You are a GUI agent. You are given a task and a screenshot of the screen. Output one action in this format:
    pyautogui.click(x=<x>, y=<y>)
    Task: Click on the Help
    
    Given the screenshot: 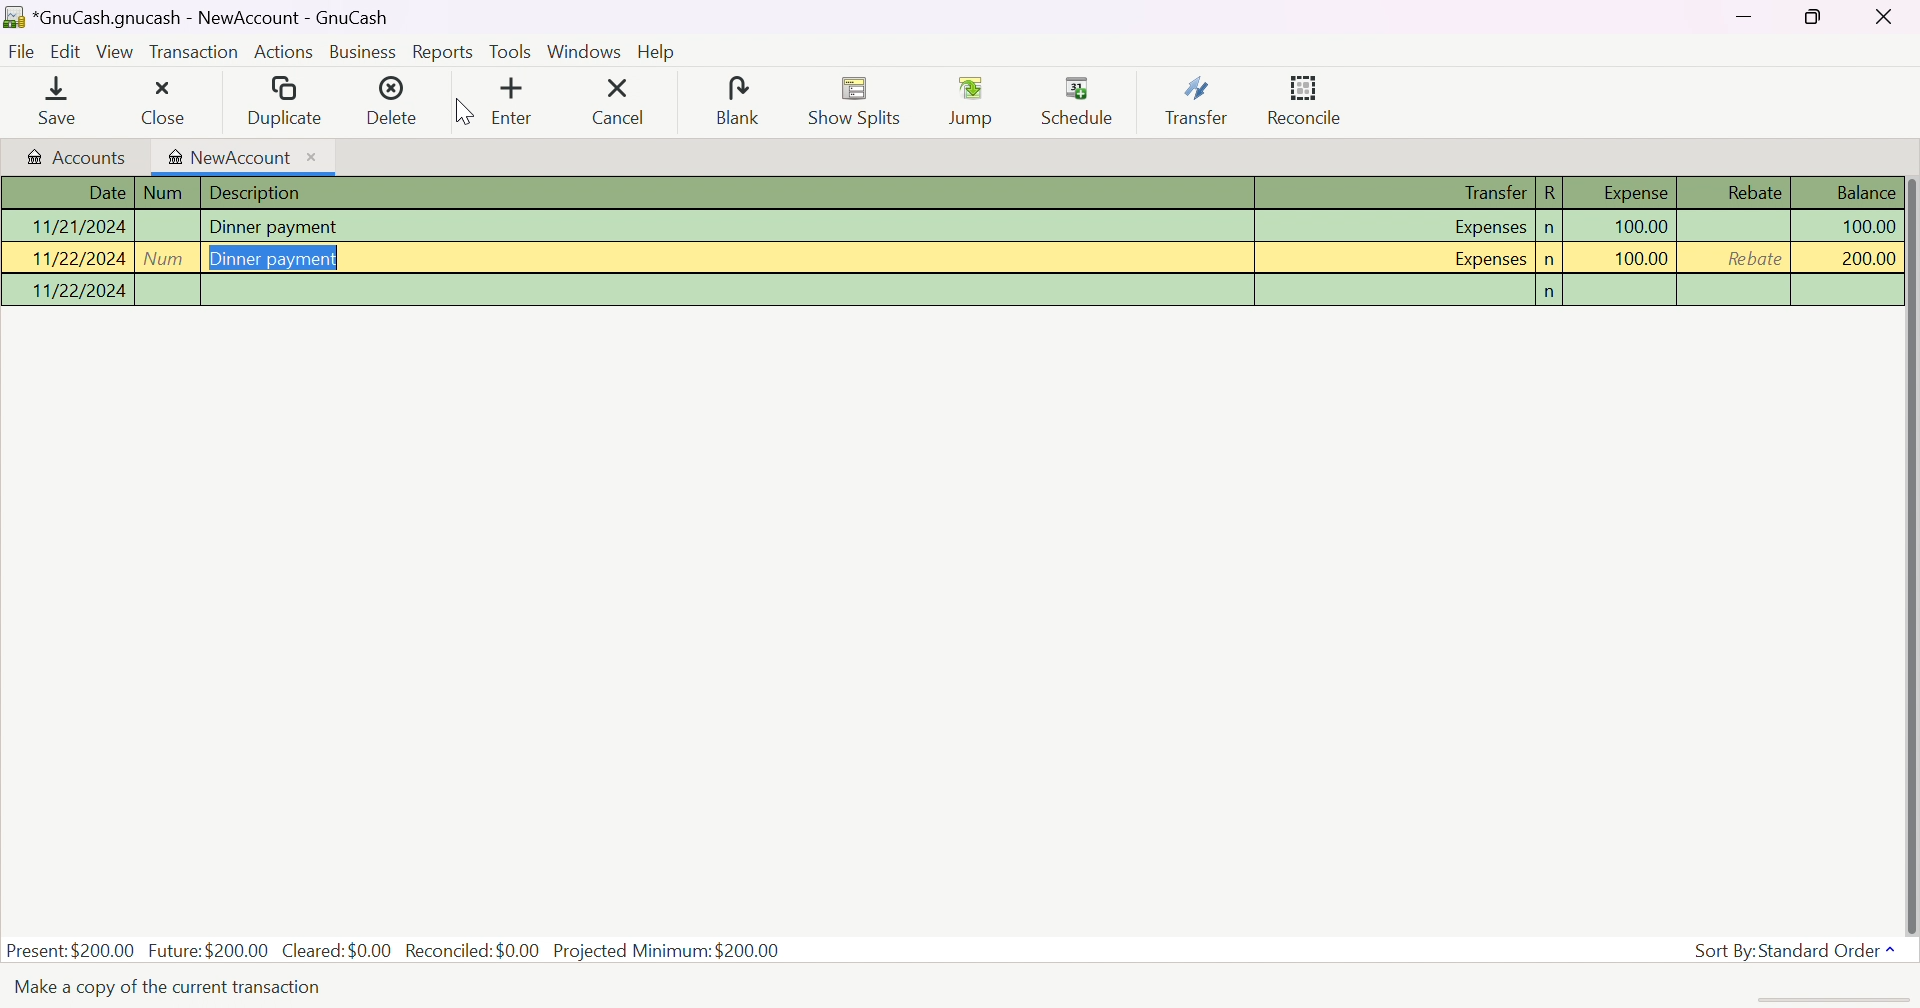 What is the action you would take?
    pyautogui.click(x=657, y=53)
    